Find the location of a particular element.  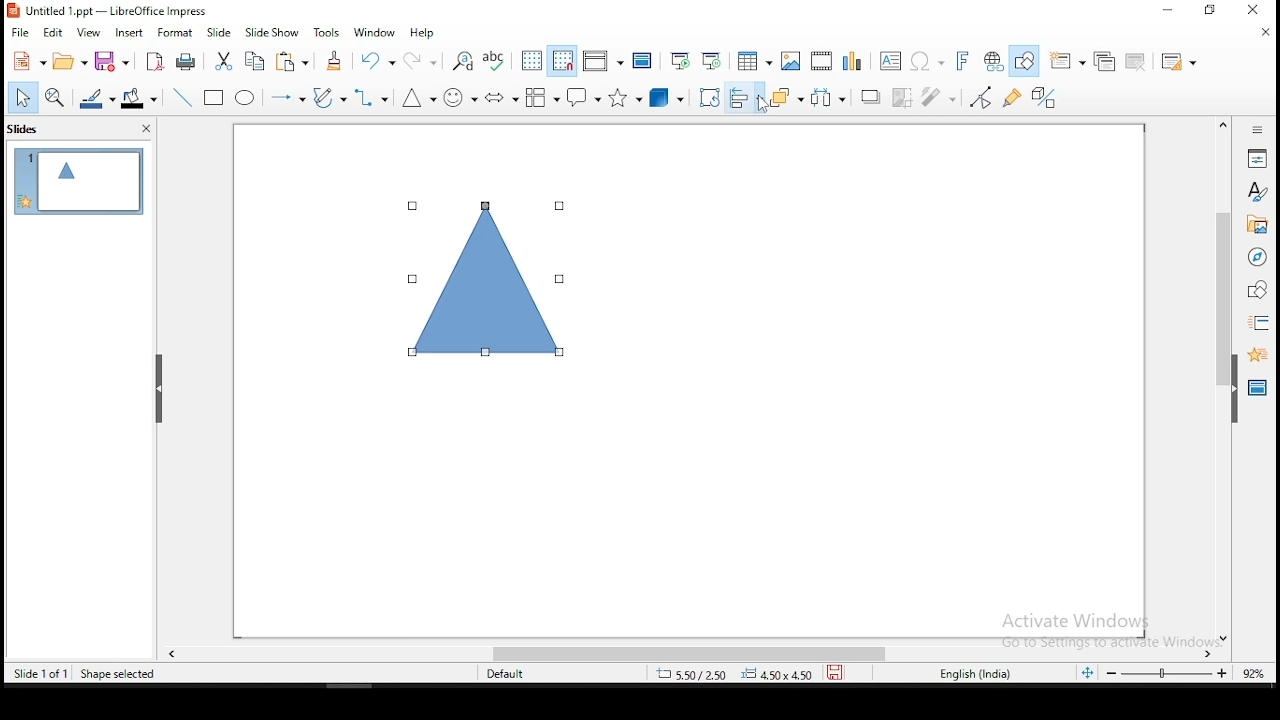

rectangle is located at coordinates (215, 99).